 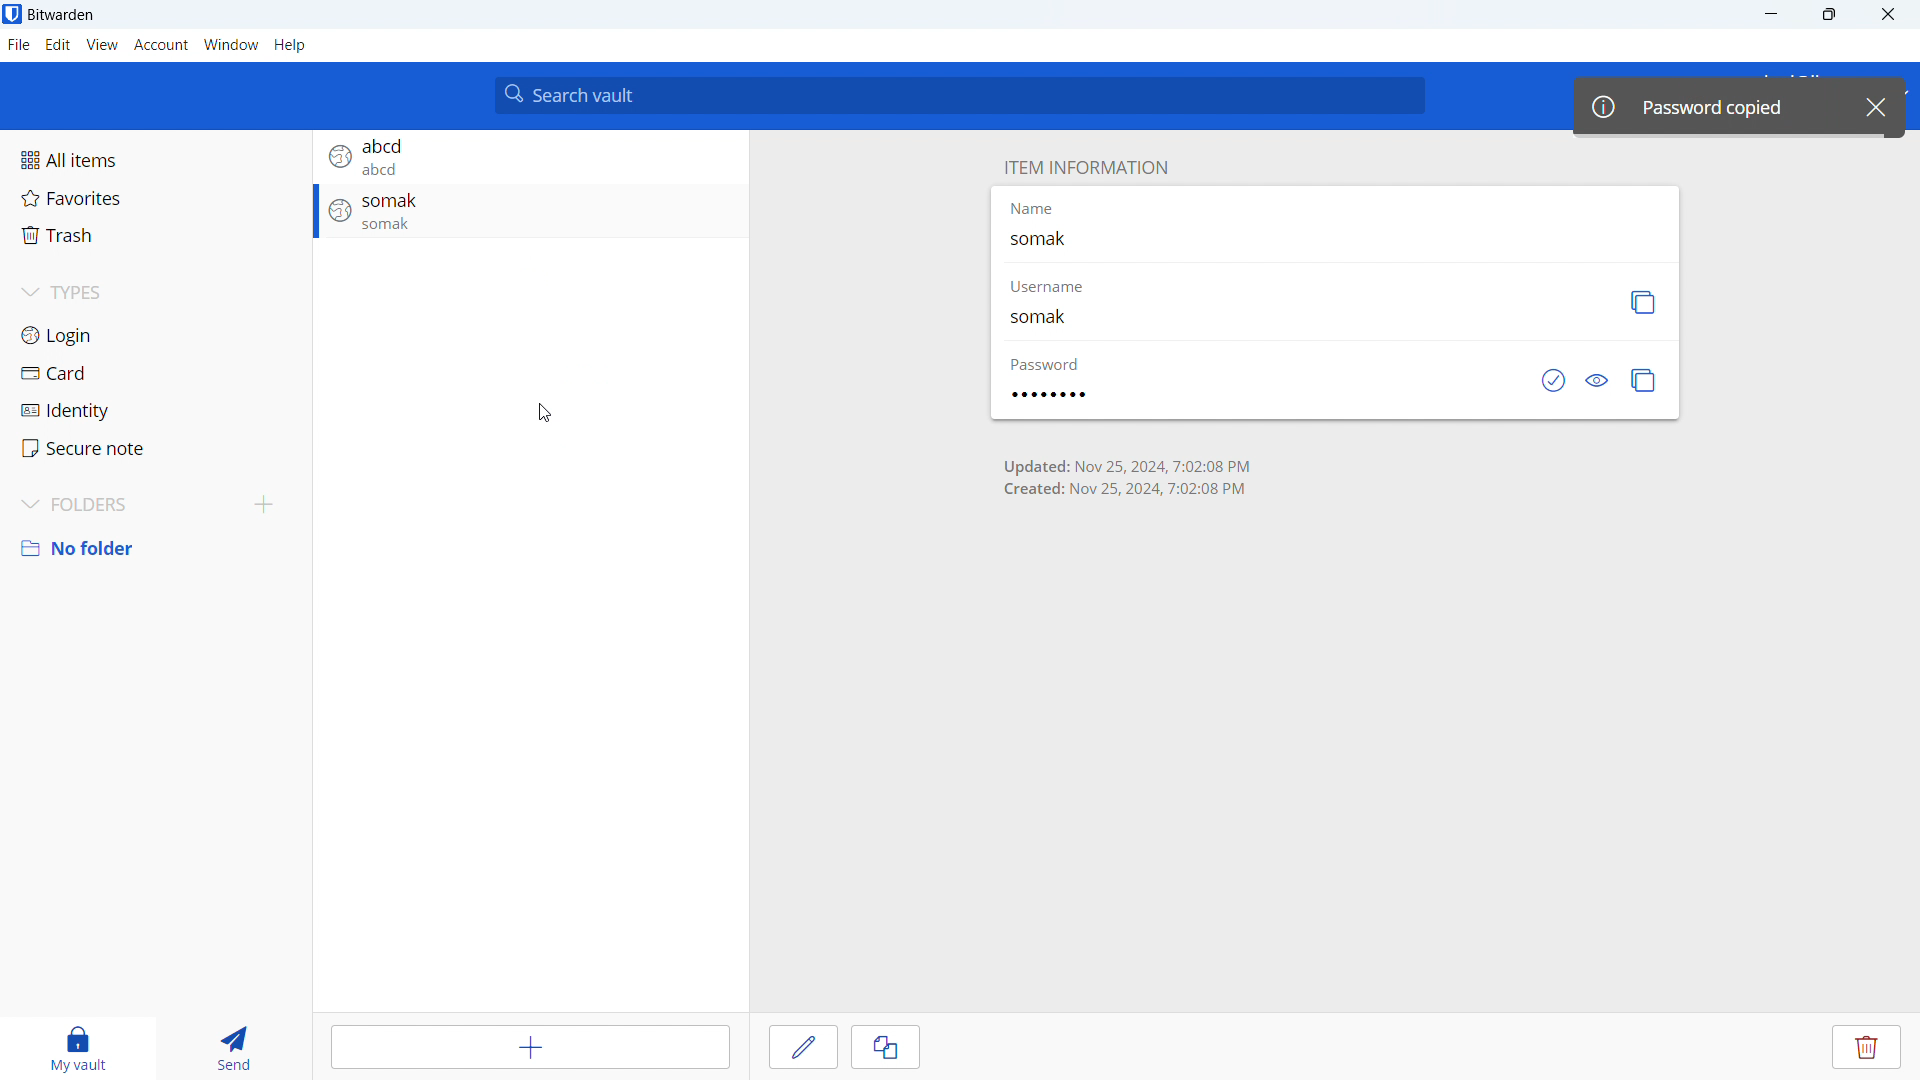 I want to click on copy password, so click(x=1644, y=381).